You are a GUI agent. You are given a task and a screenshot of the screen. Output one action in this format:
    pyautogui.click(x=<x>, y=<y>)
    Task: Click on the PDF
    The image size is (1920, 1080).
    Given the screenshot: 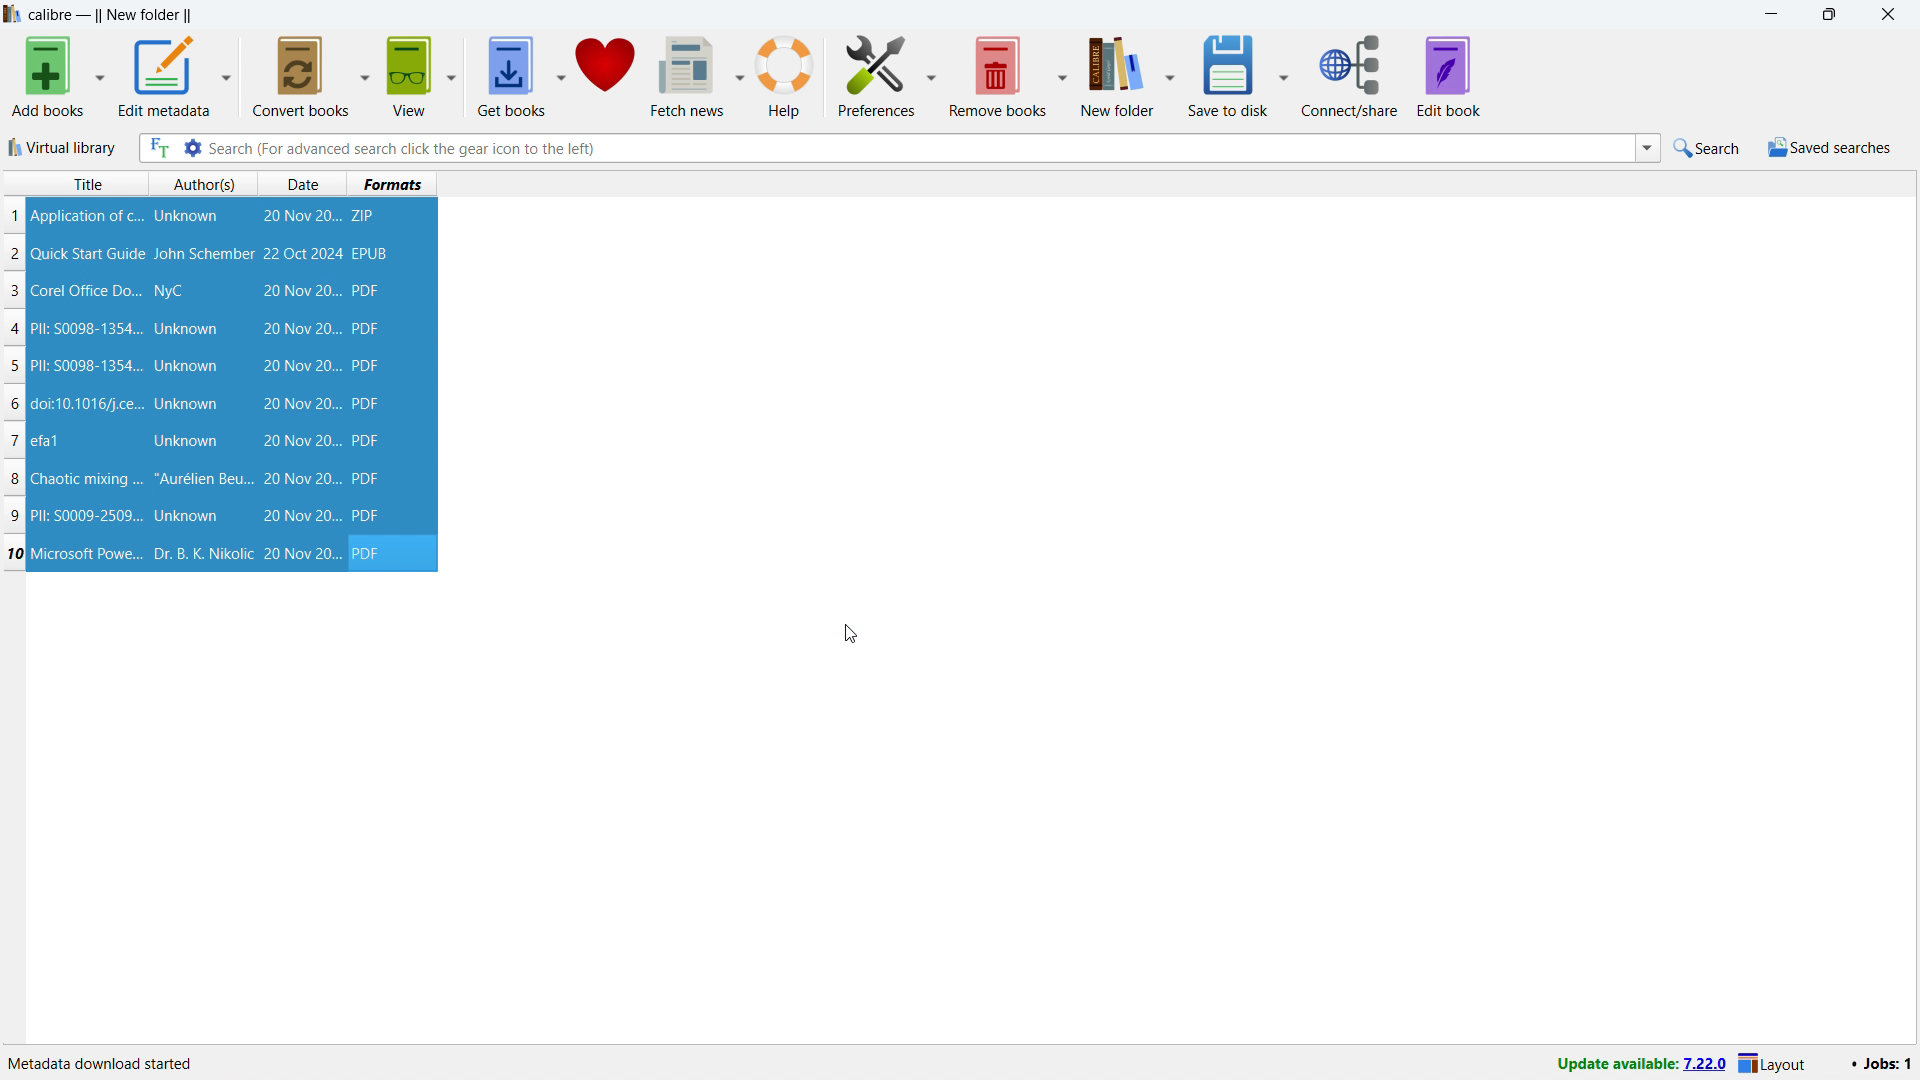 What is the action you would take?
    pyautogui.click(x=364, y=330)
    